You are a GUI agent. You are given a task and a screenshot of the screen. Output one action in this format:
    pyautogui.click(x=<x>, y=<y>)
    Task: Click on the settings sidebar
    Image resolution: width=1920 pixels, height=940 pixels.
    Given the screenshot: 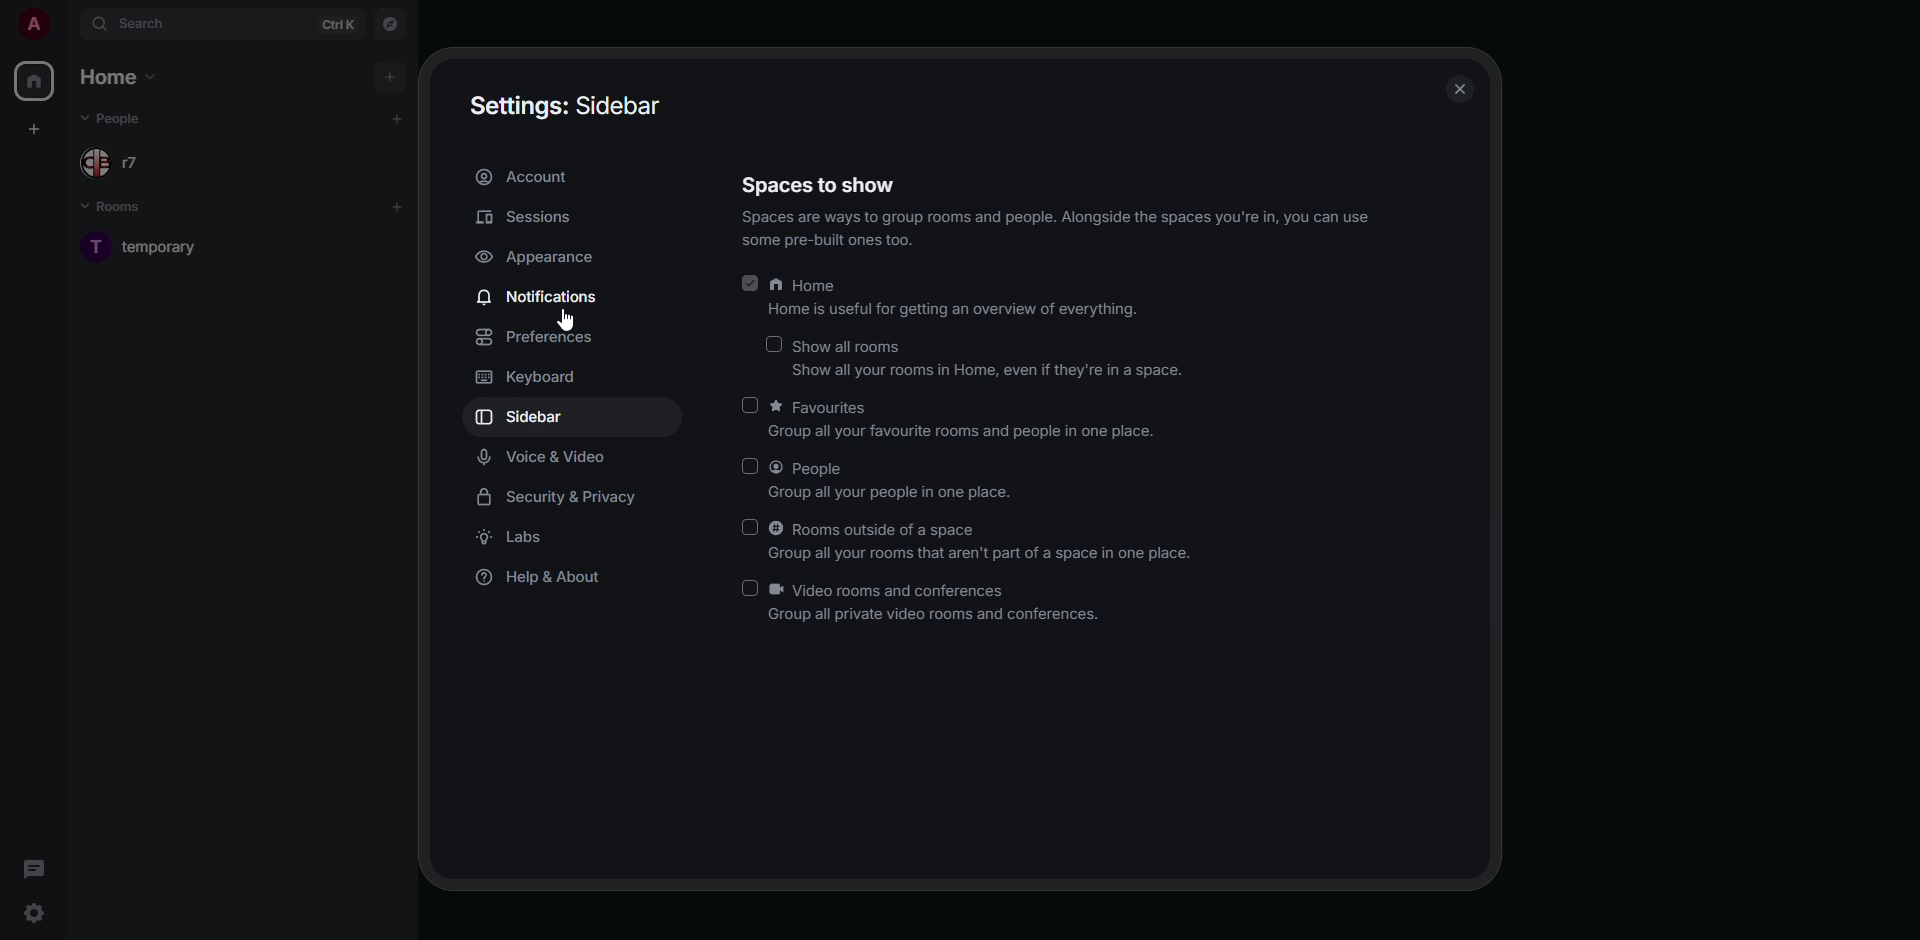 What is the action you would take?
    pyautogui.click(x=577, y=105)
    